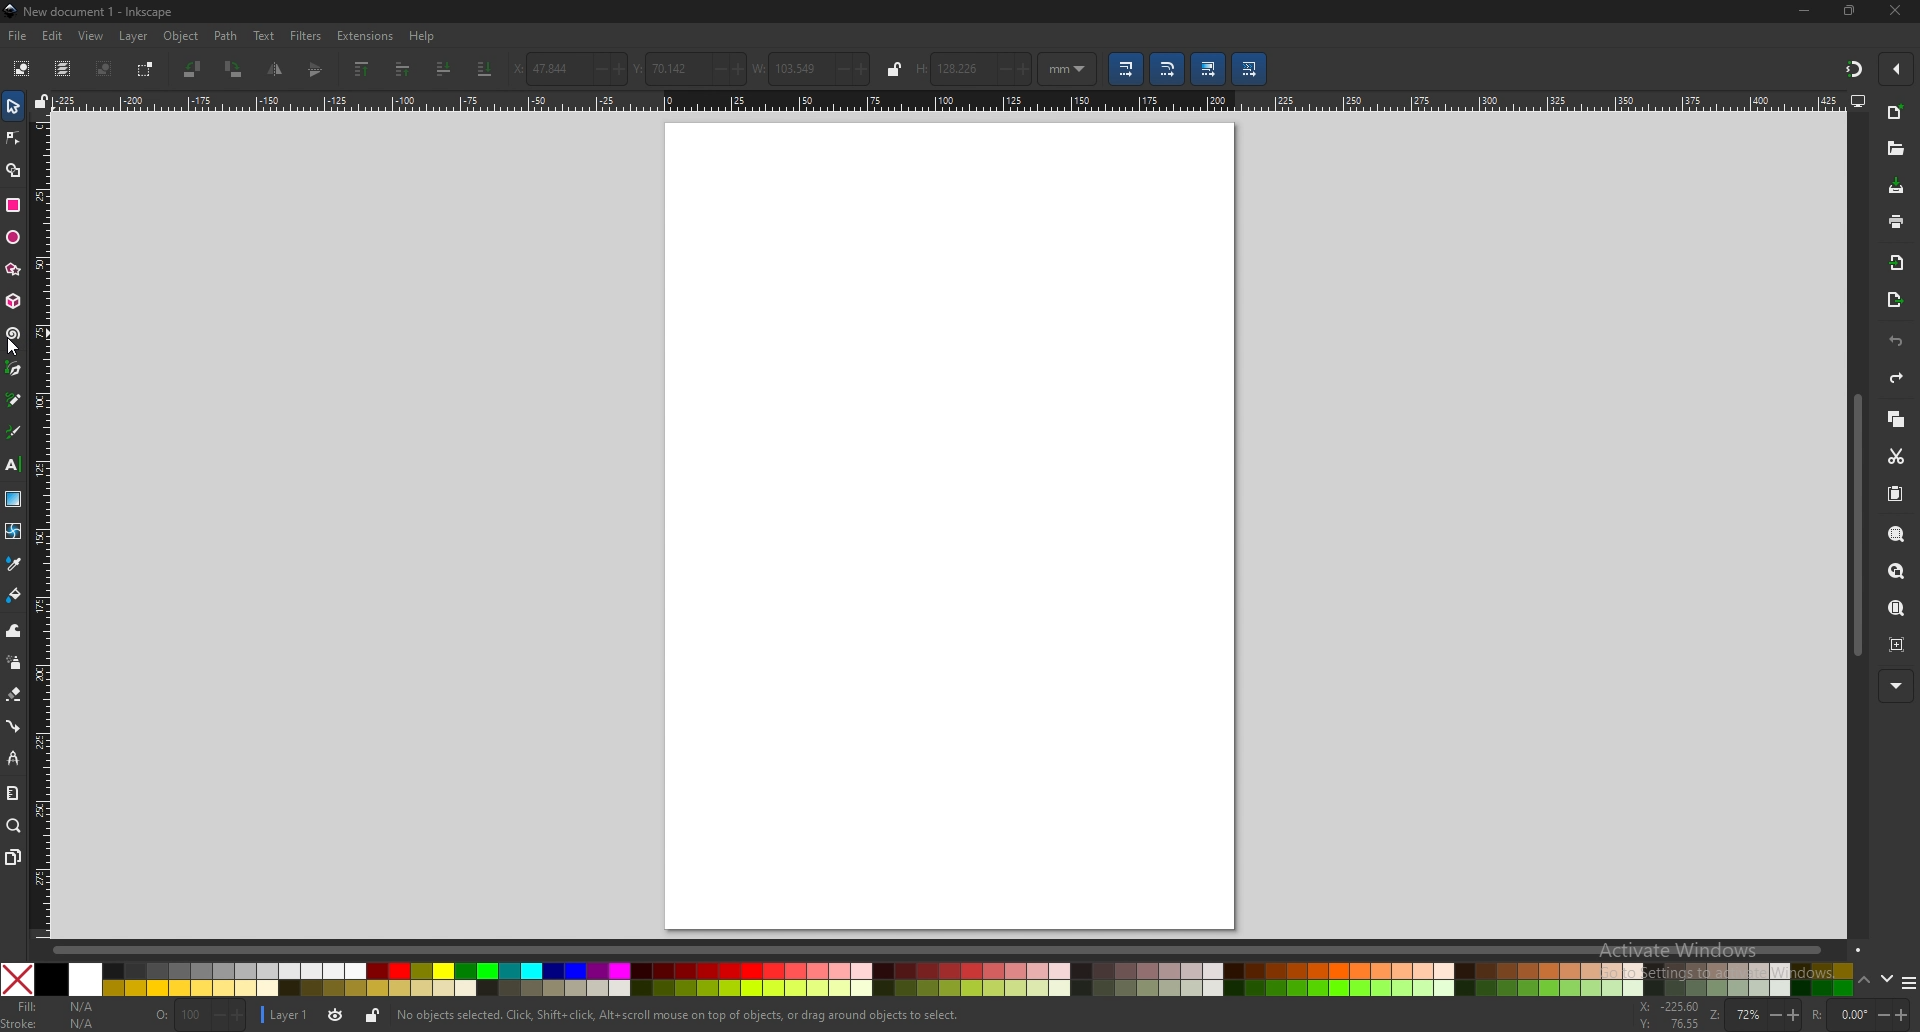 Image resolution: width=1920 pixels, height=1032 pixels. What do you see at coordinates (13, 463) in the screenshot?
I see `text` at bounding box center [13, 463].